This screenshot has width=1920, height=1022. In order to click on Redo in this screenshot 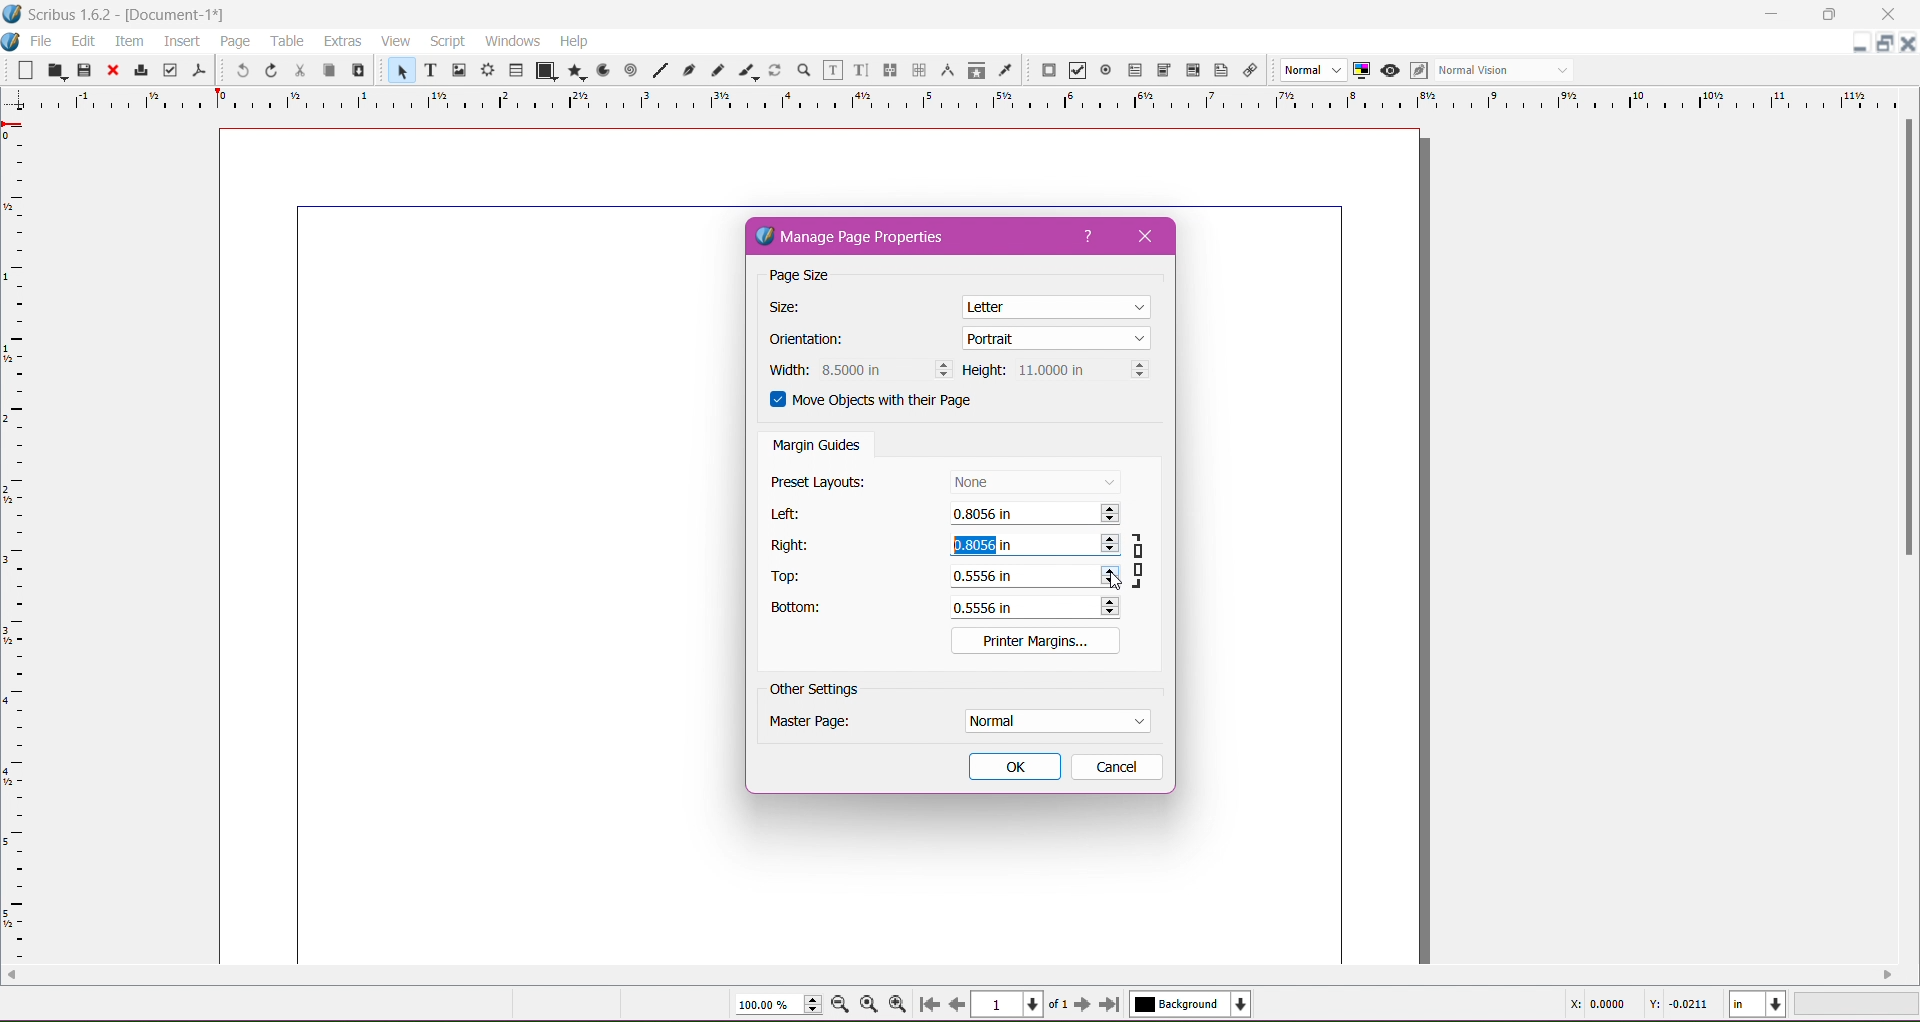, I will do `click(271, 71)`.